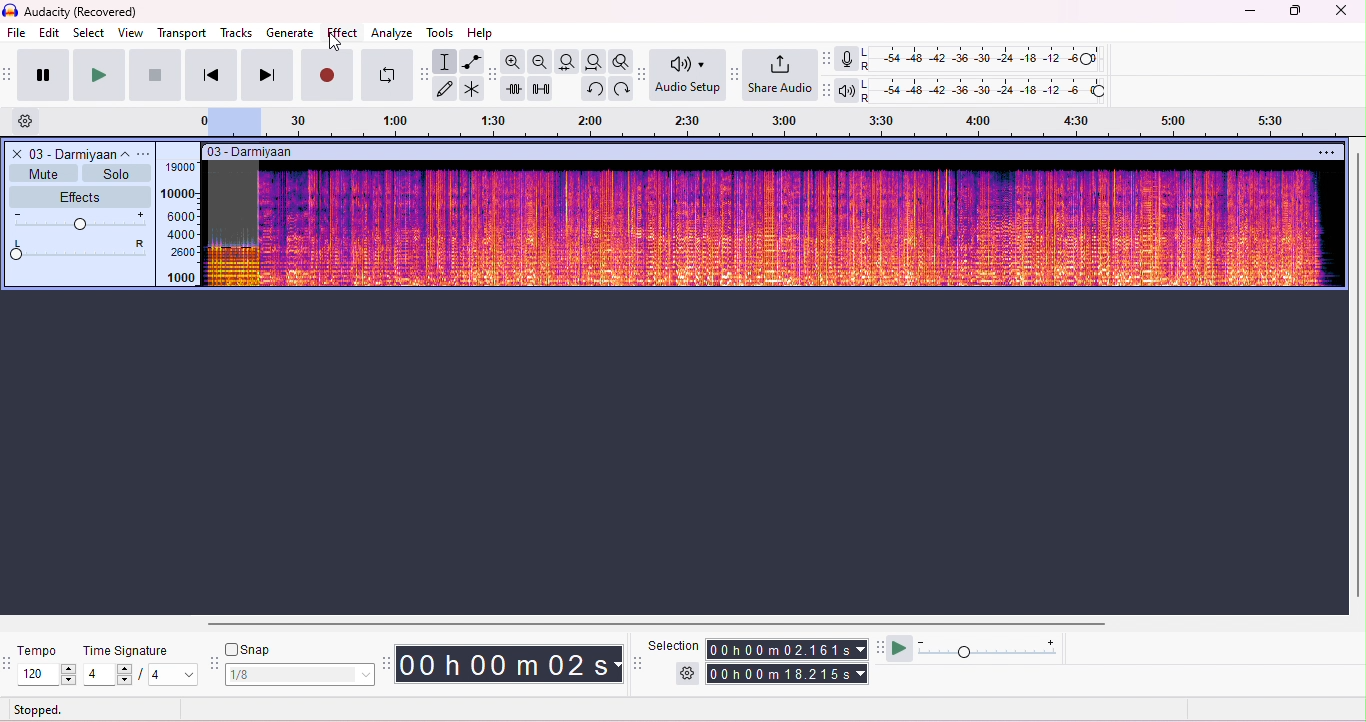 This screenshot has height=722, width=1366. What do you see at coordinates (593, 88) in the screenshot?
I see `undo` at bounding box center [593, 88].